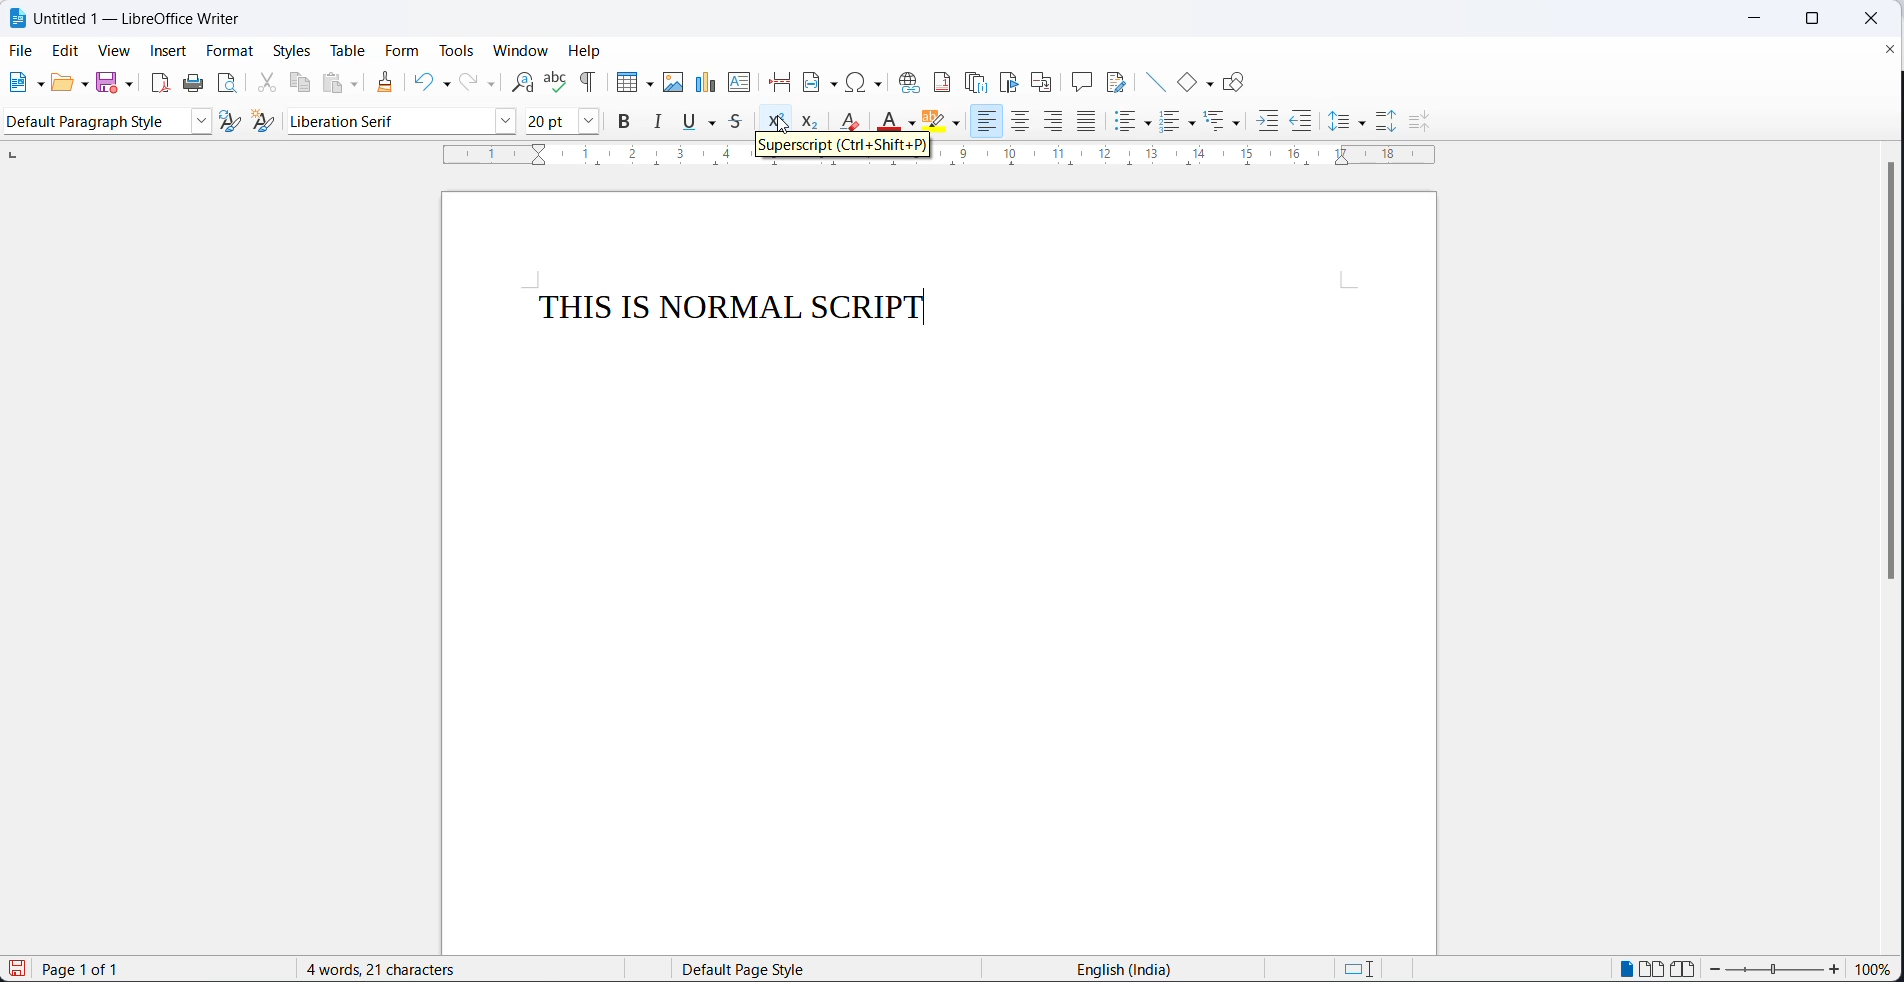 The width and height of the screenshot is (1904, 982). I want to click on decrease indent, so click(1303, 122).